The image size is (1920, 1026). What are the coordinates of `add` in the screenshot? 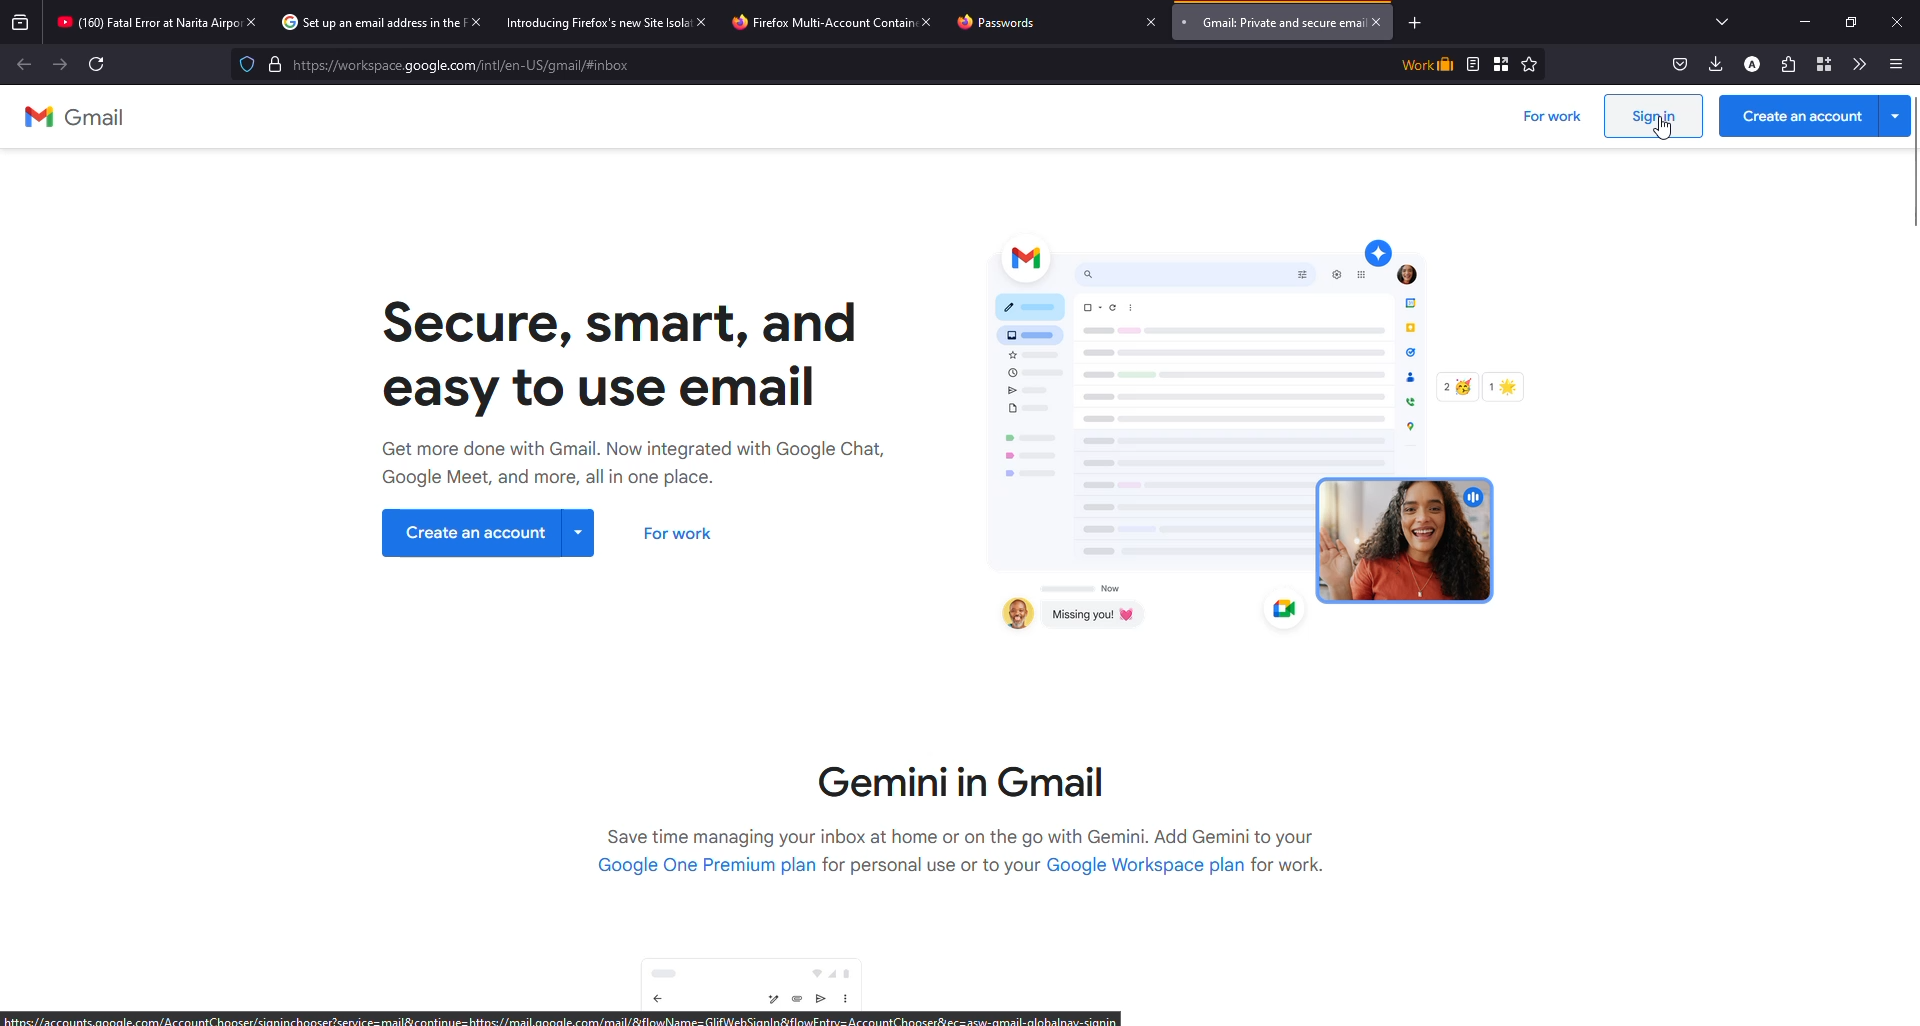 It's located at (1415, 23).